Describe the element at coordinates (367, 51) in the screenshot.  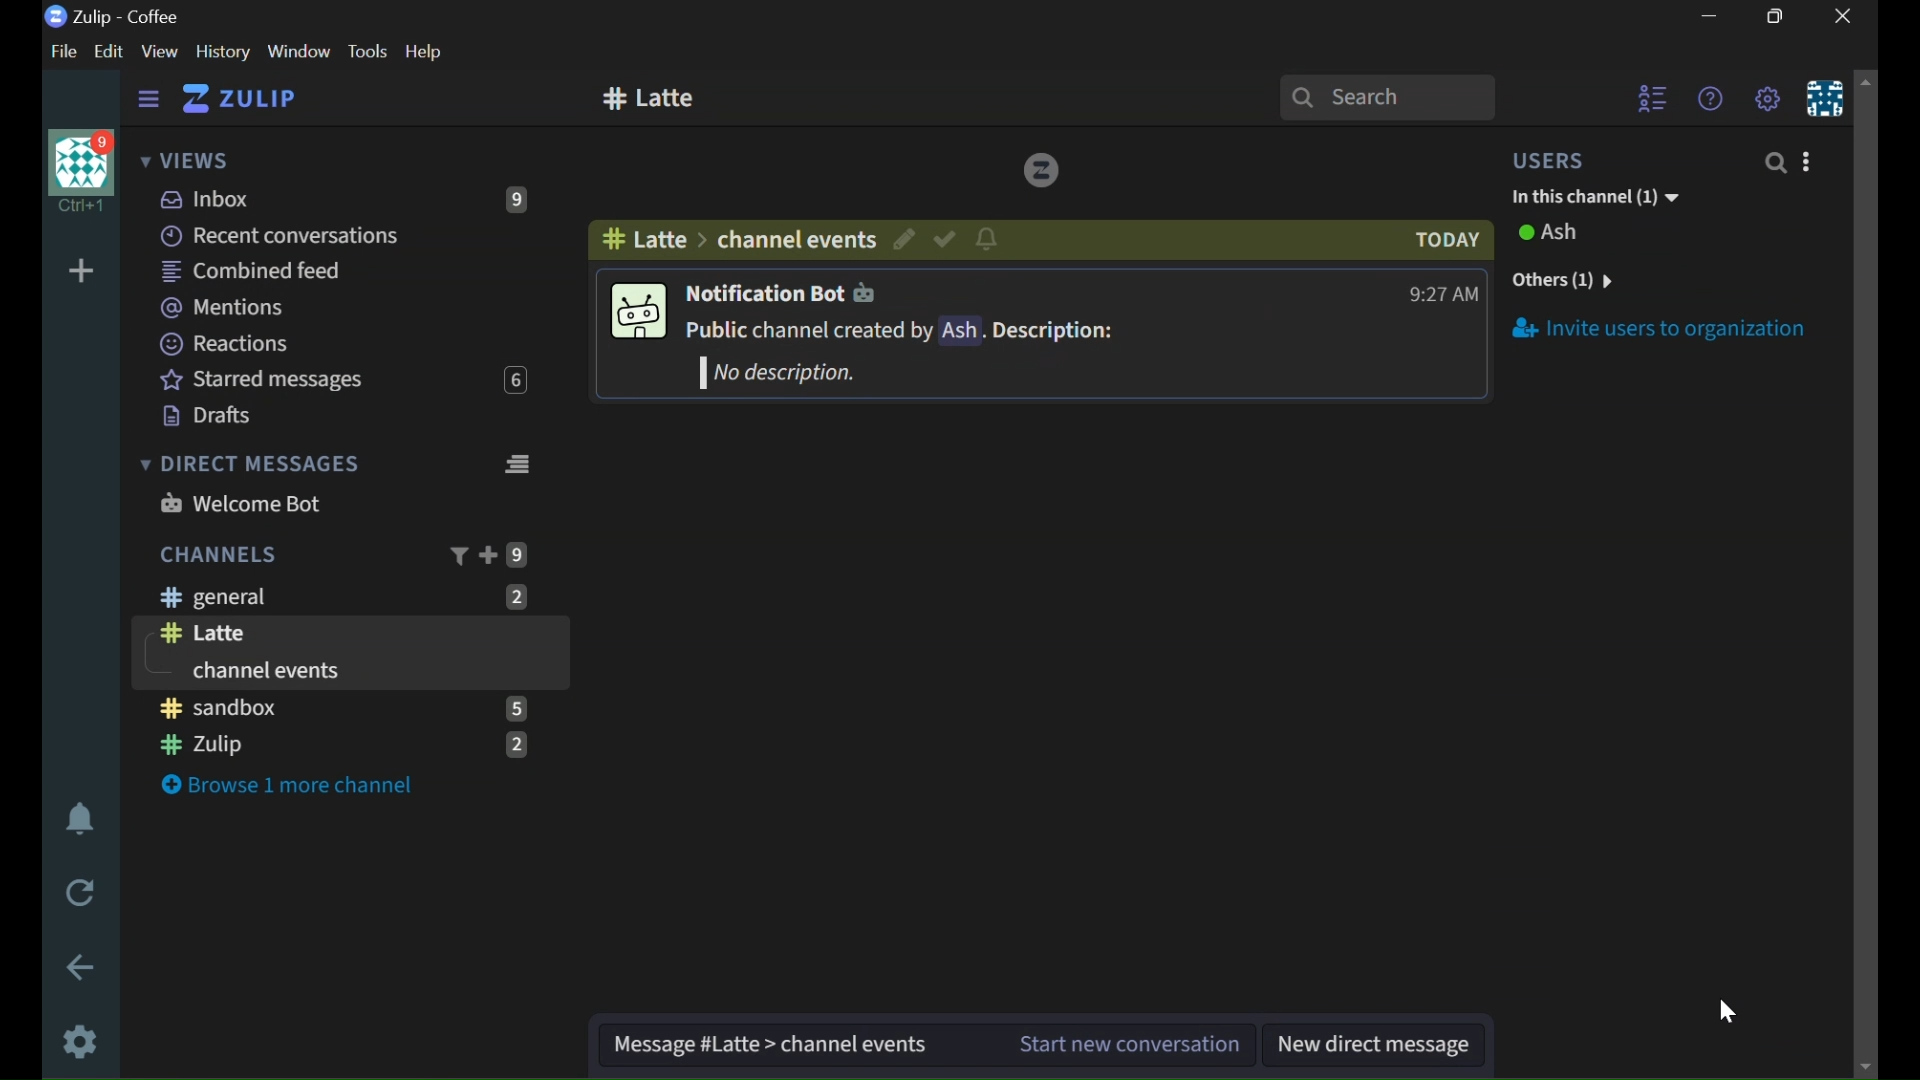
I see `TOOLS` at that location.